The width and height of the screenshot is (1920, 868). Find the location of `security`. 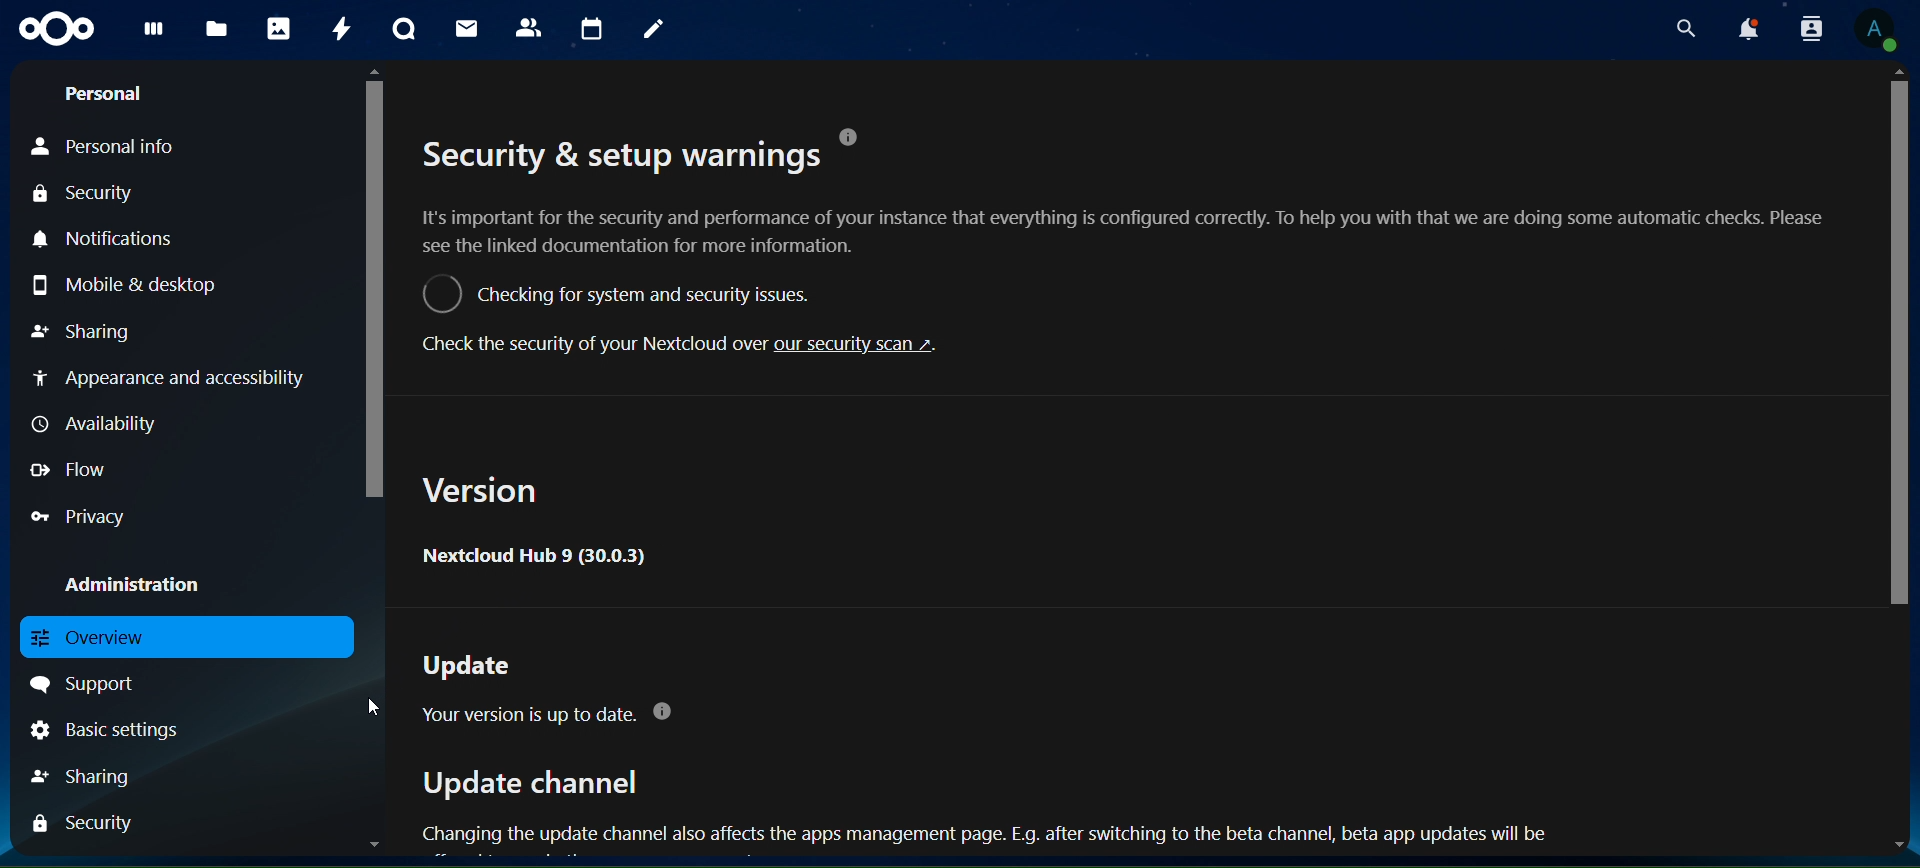

security is located at coordinates (83, 823).